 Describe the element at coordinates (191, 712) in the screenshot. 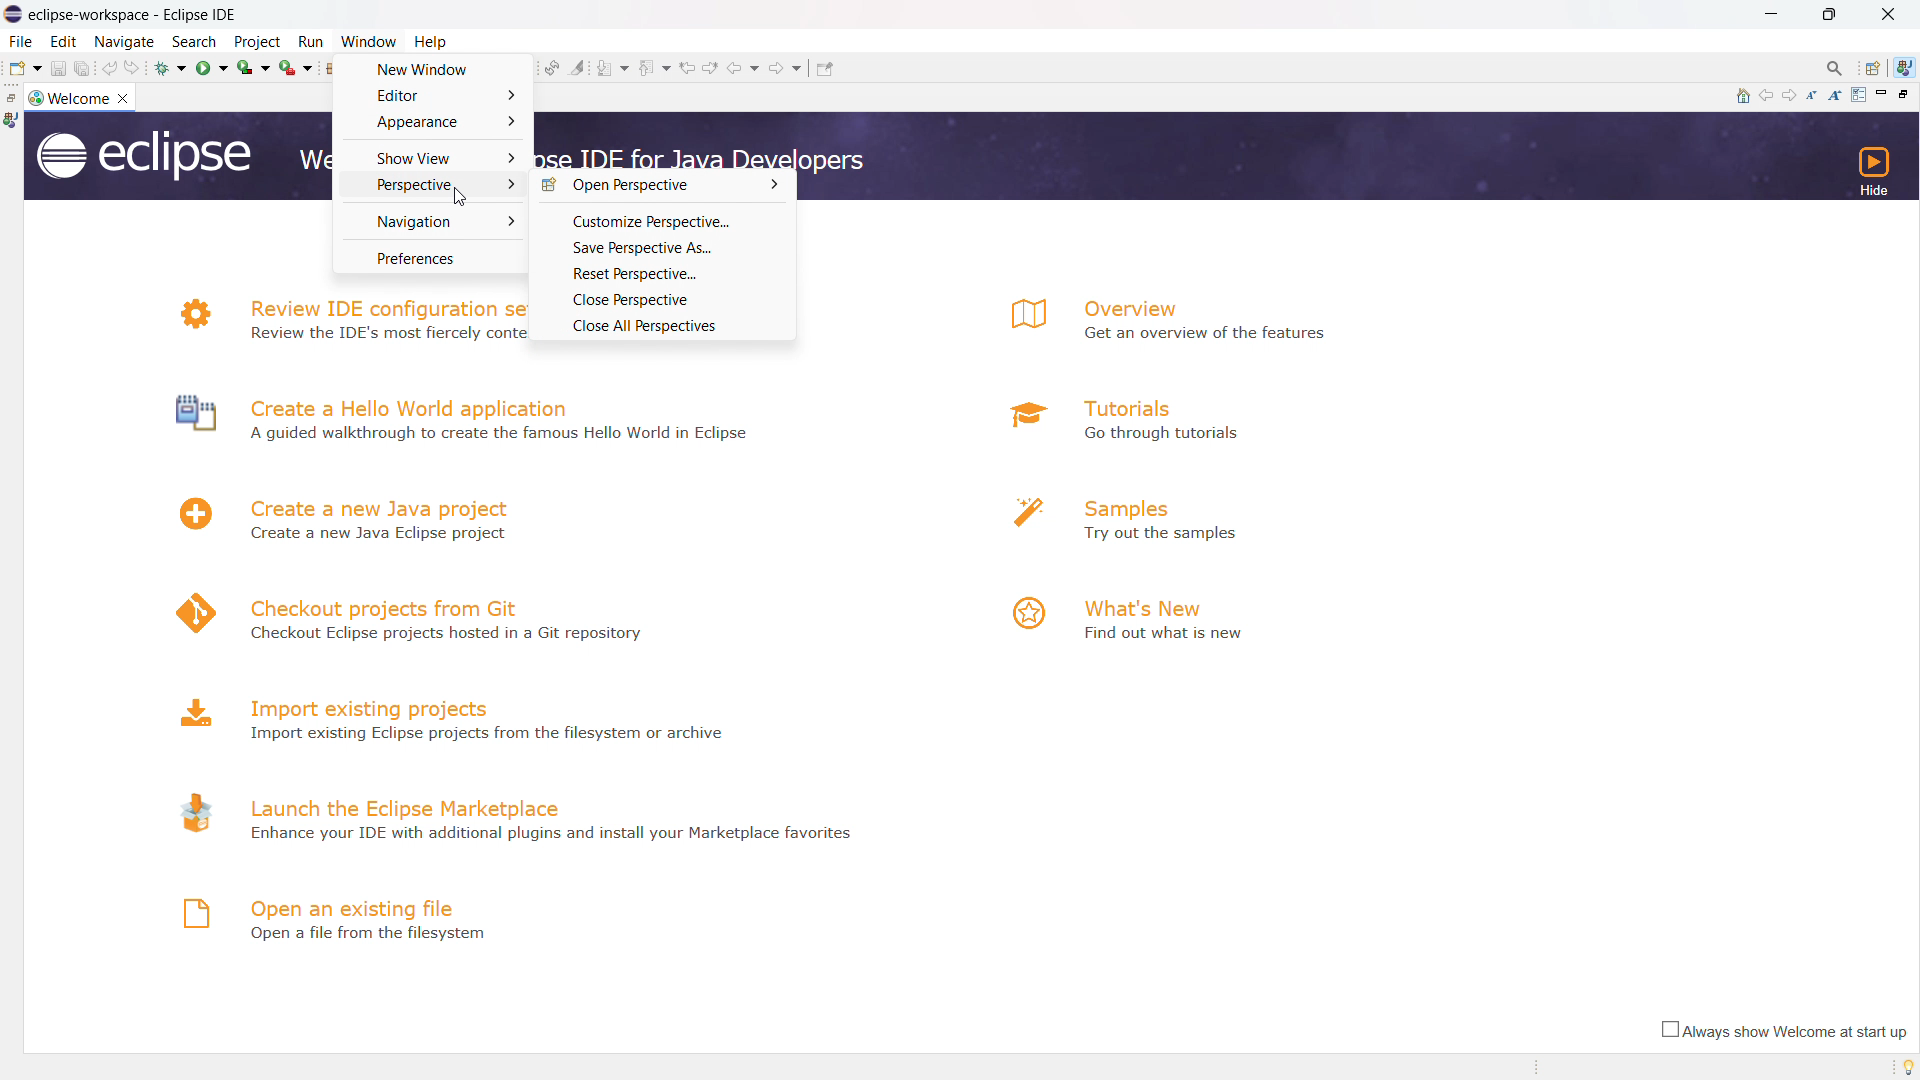

I see `logo` at that location.